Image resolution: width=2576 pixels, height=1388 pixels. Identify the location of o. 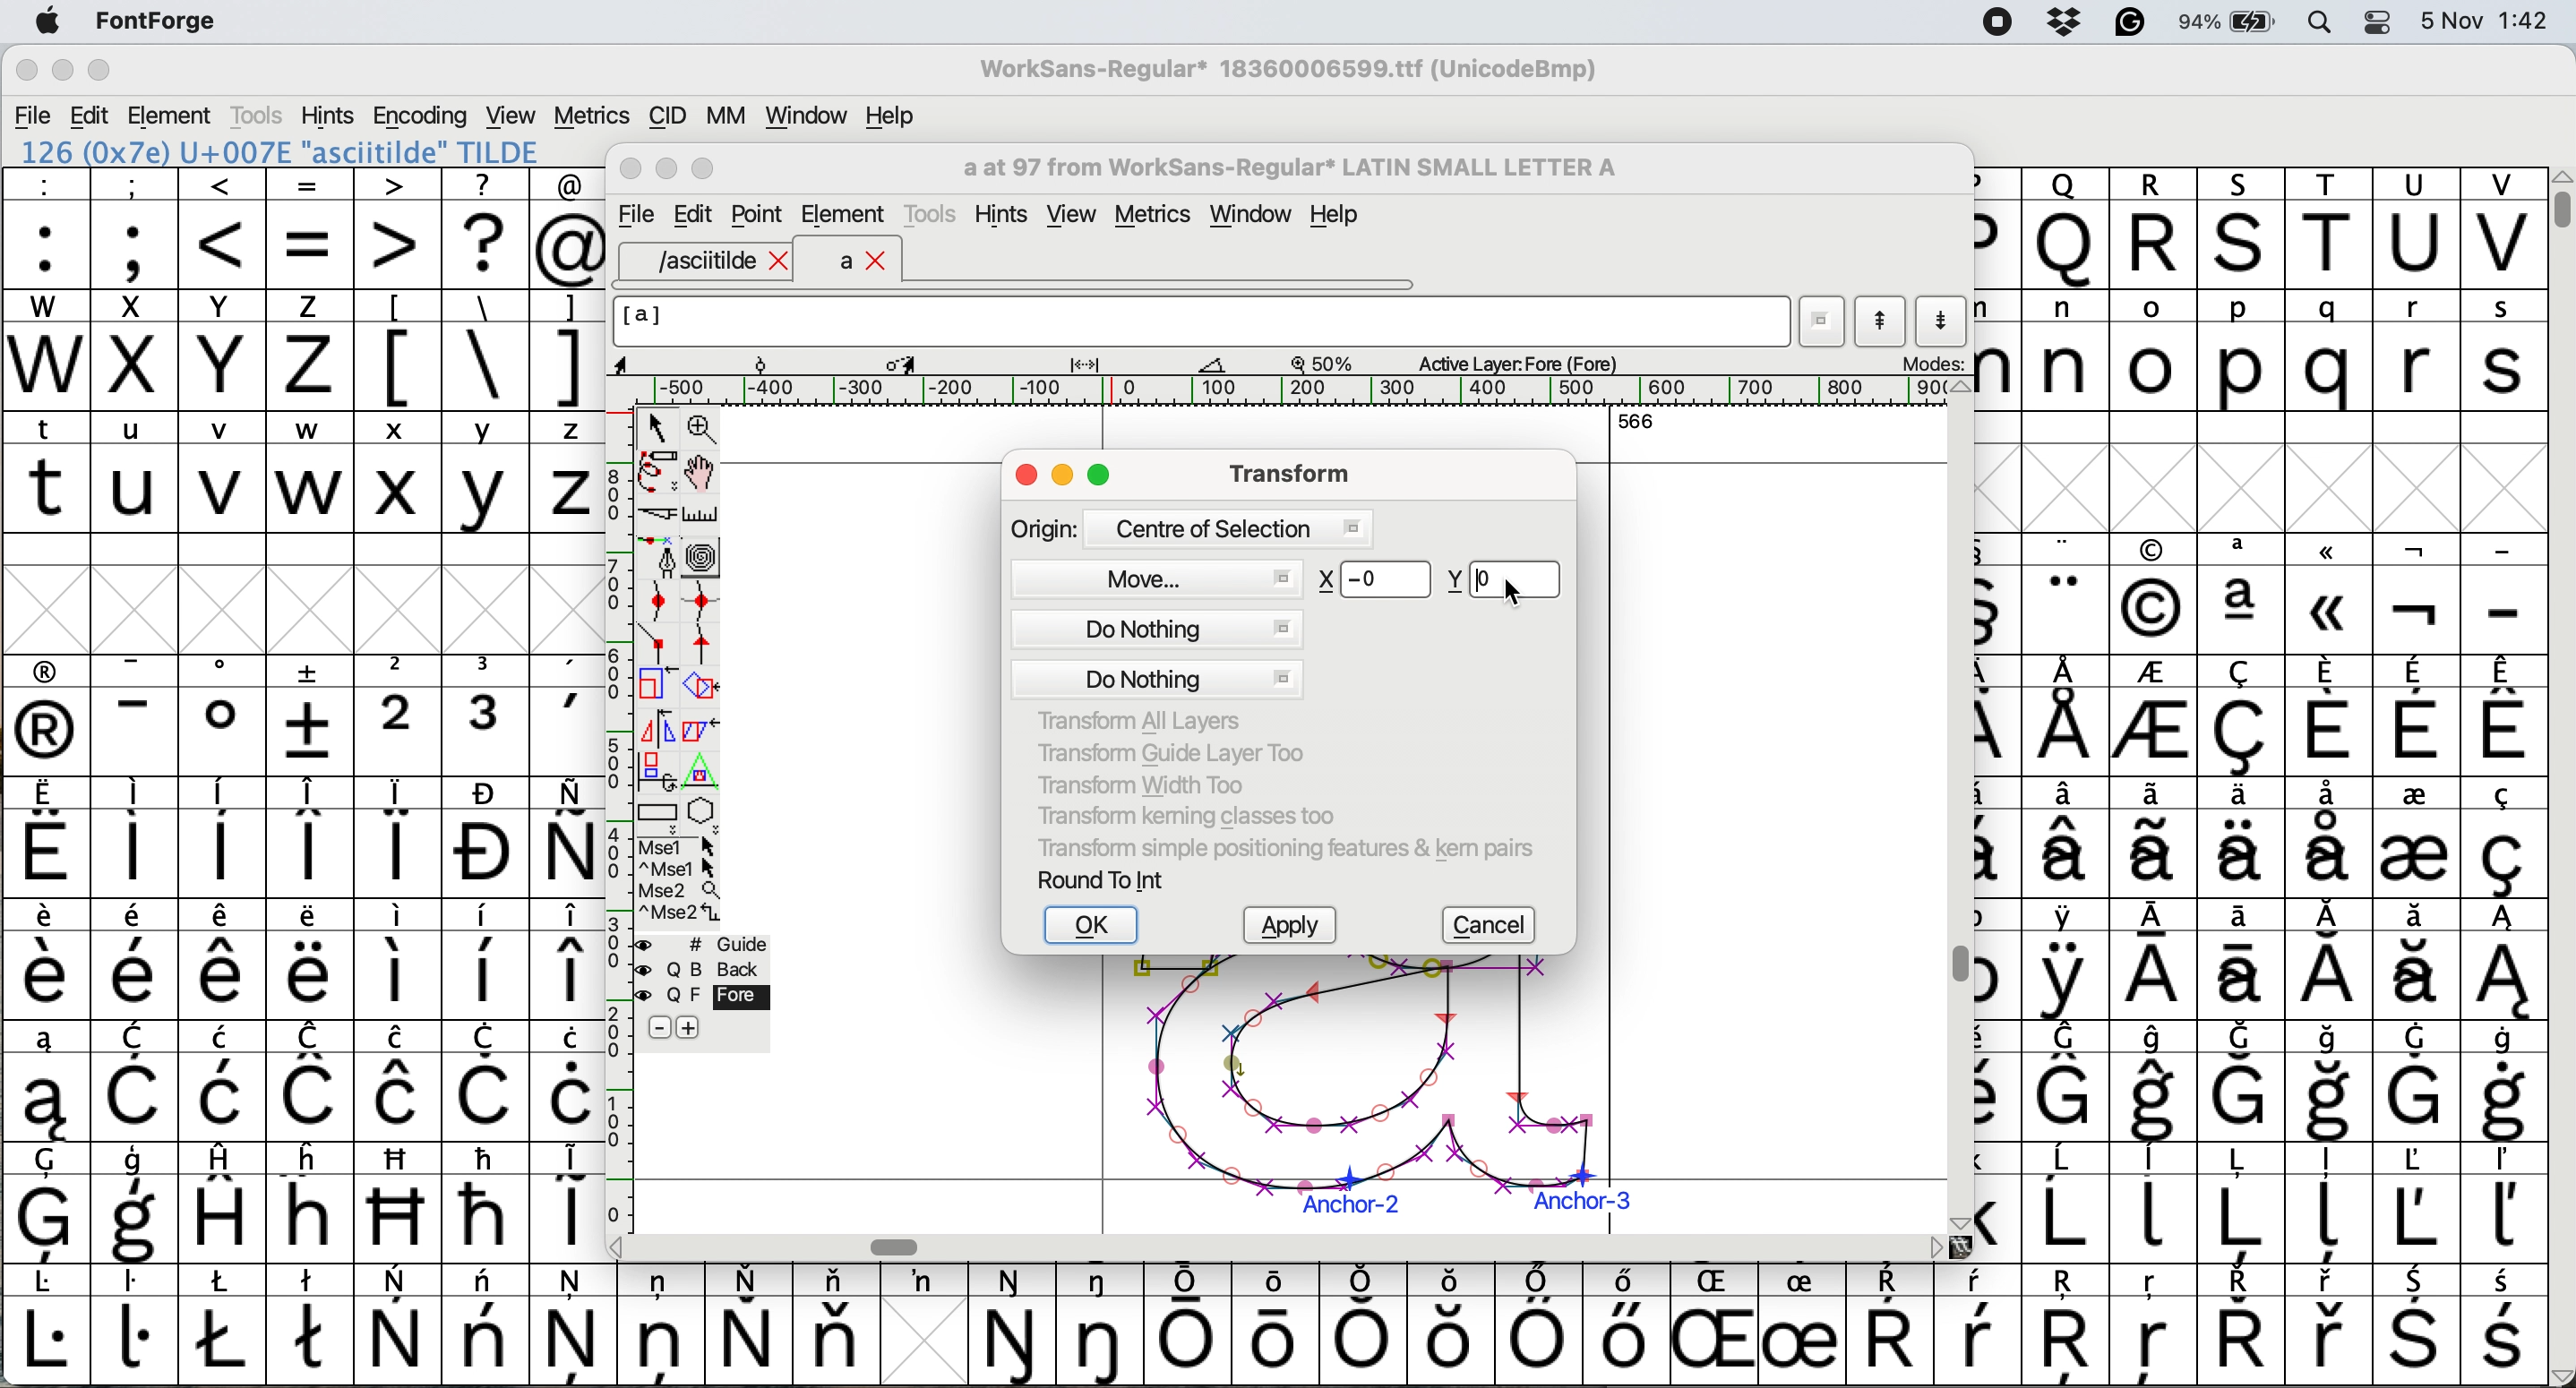
(2155, 354).